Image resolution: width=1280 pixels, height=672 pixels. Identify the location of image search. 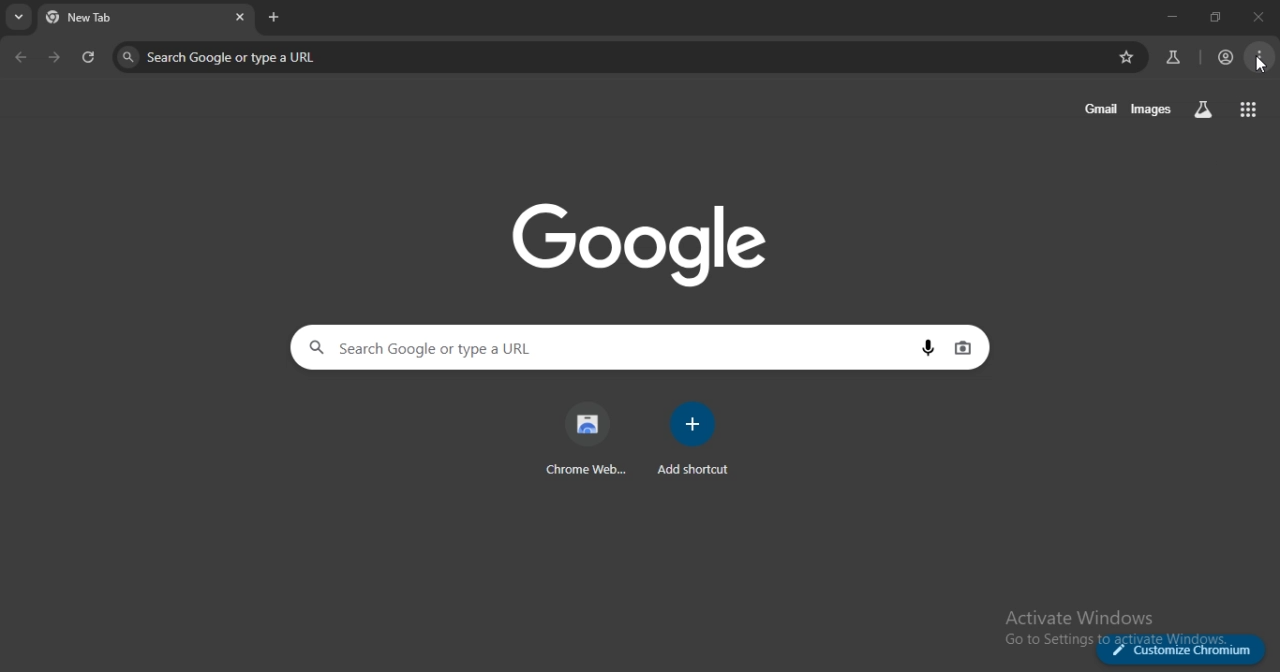
(966, 349).